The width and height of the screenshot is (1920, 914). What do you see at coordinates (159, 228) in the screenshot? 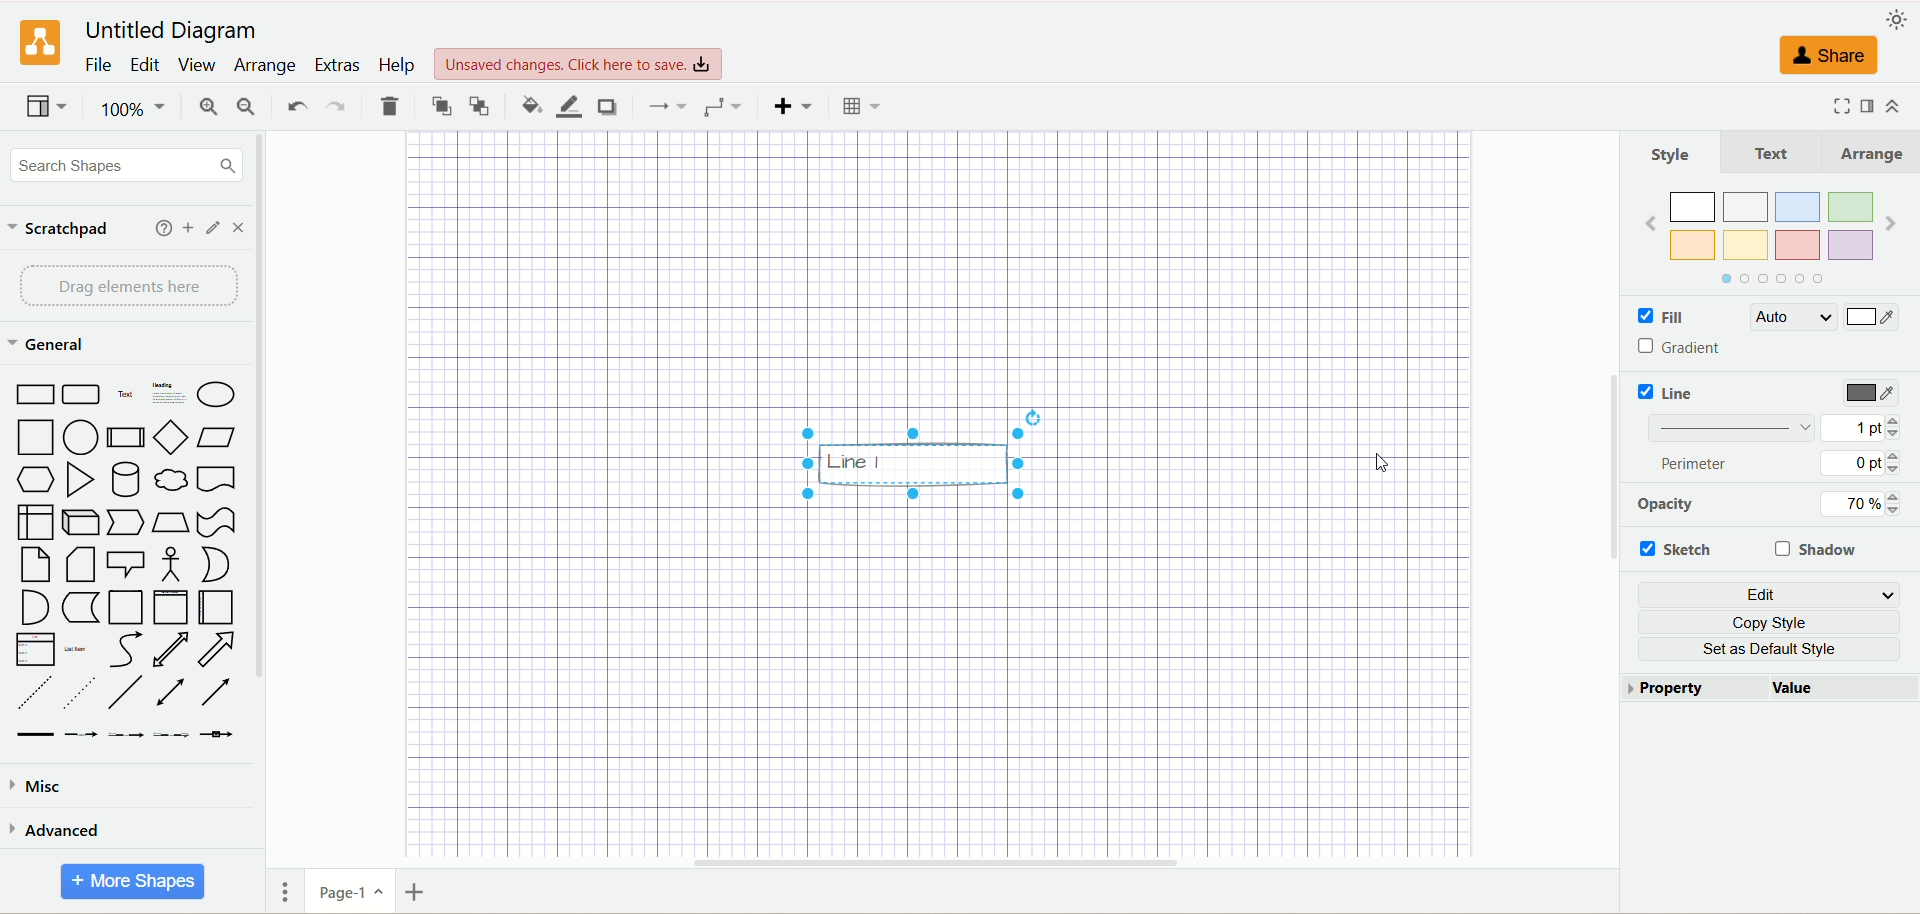
I see `add` at bounding box center [159, 228].